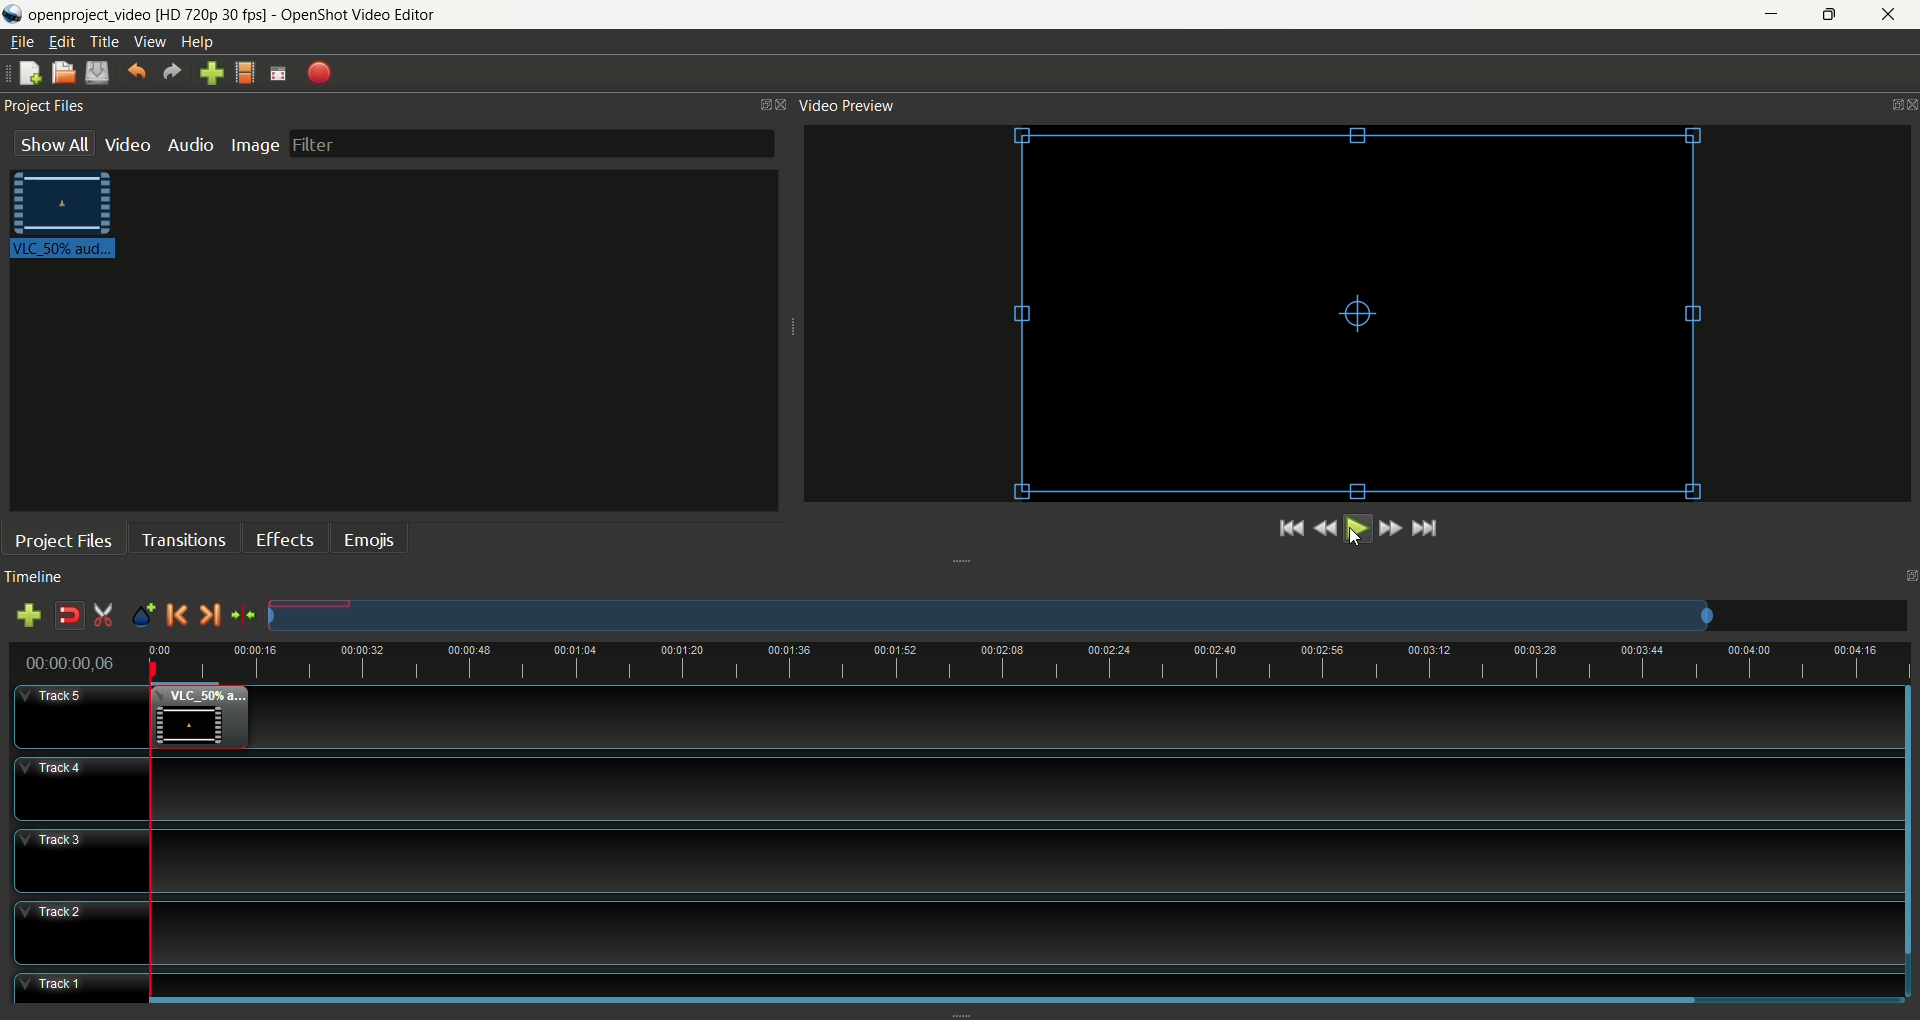 This screenshot has height=1020, width=1920. What do you see at coordinates (244, 12) in the screenshot?
I see `openproject_video [HD 720p 30 fps] - OpenShot Video Editor` at bounding box center [244, 12].